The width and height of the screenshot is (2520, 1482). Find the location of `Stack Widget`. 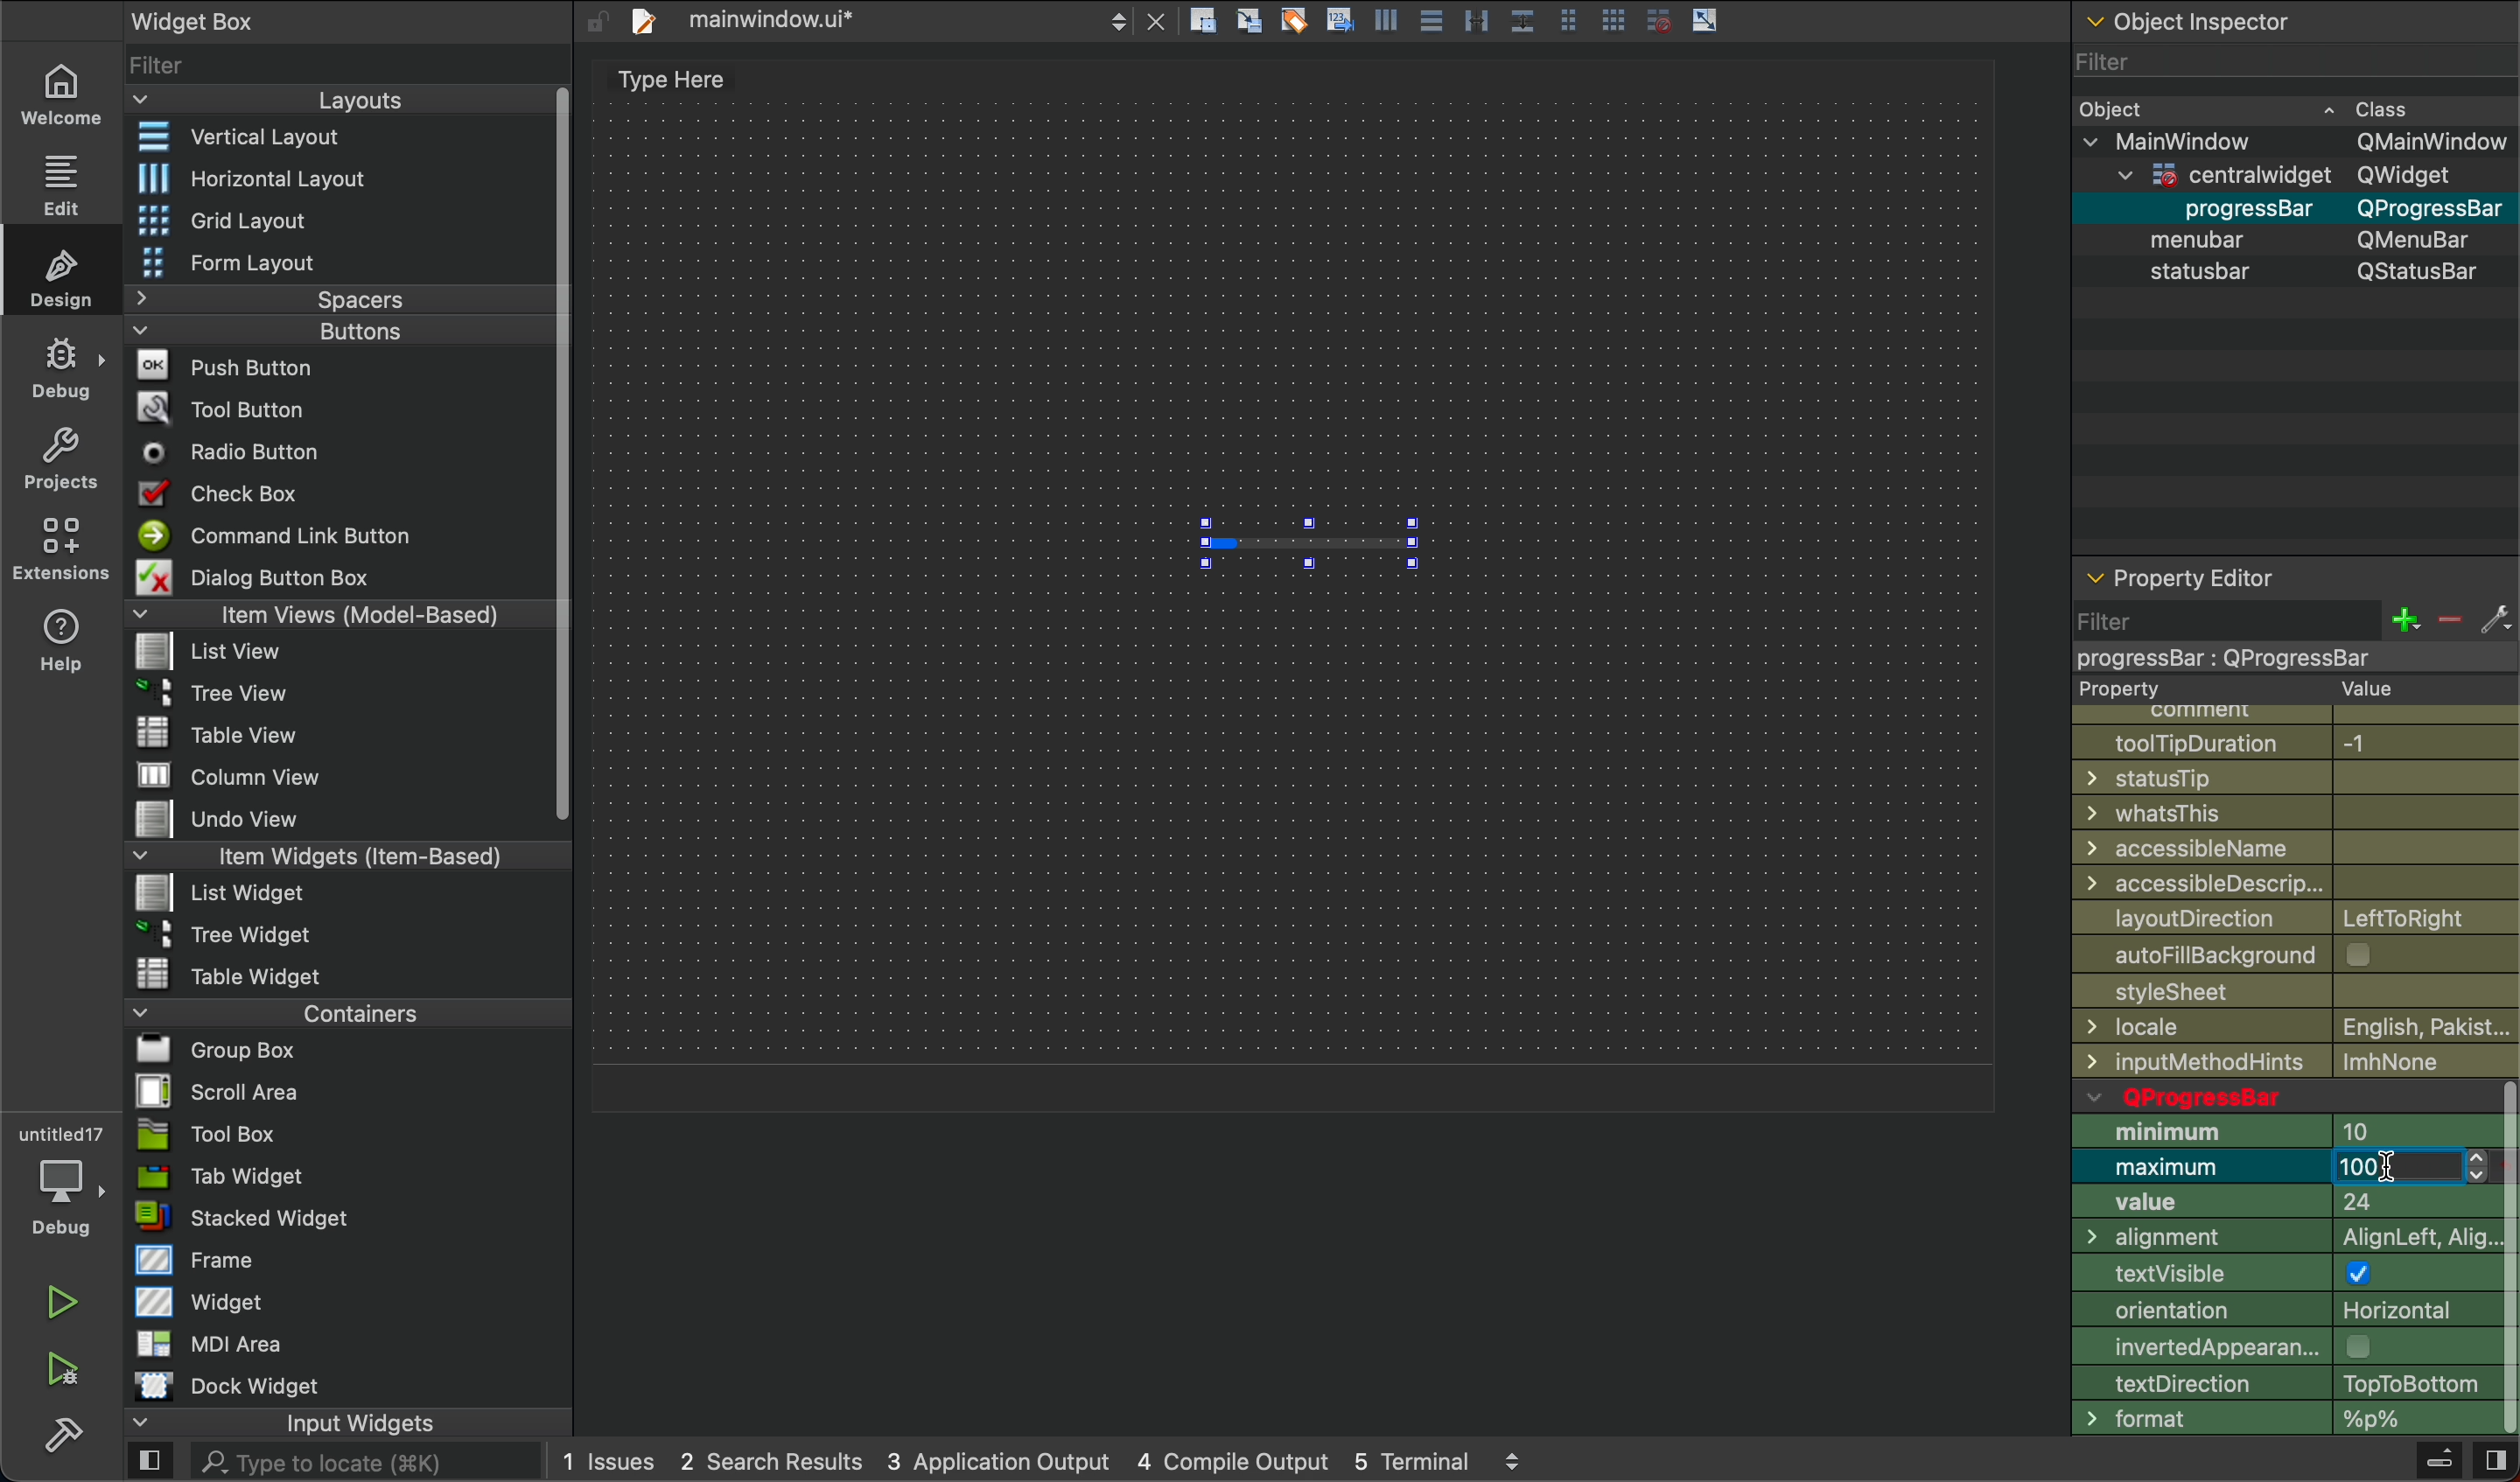

Stack Widget is located at coordinates (312, 1218).